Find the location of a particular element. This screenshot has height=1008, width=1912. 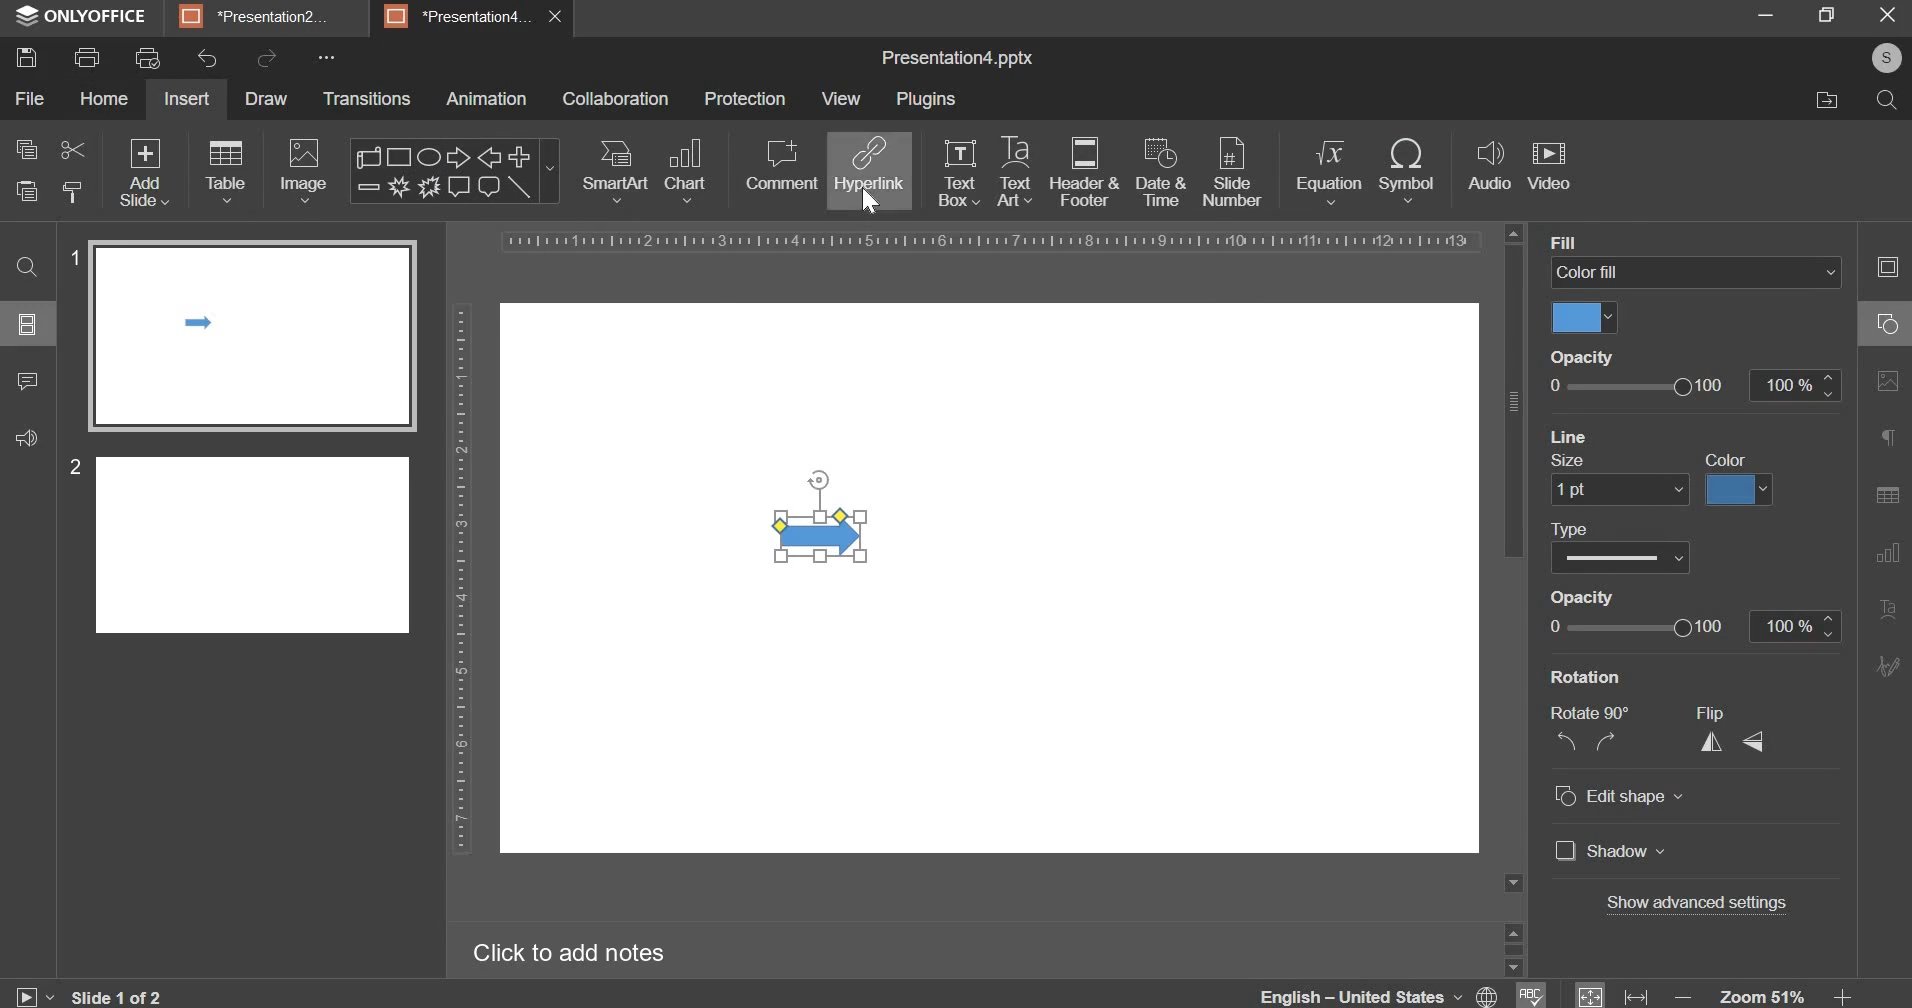

 is located at coordinates (1633, 436).